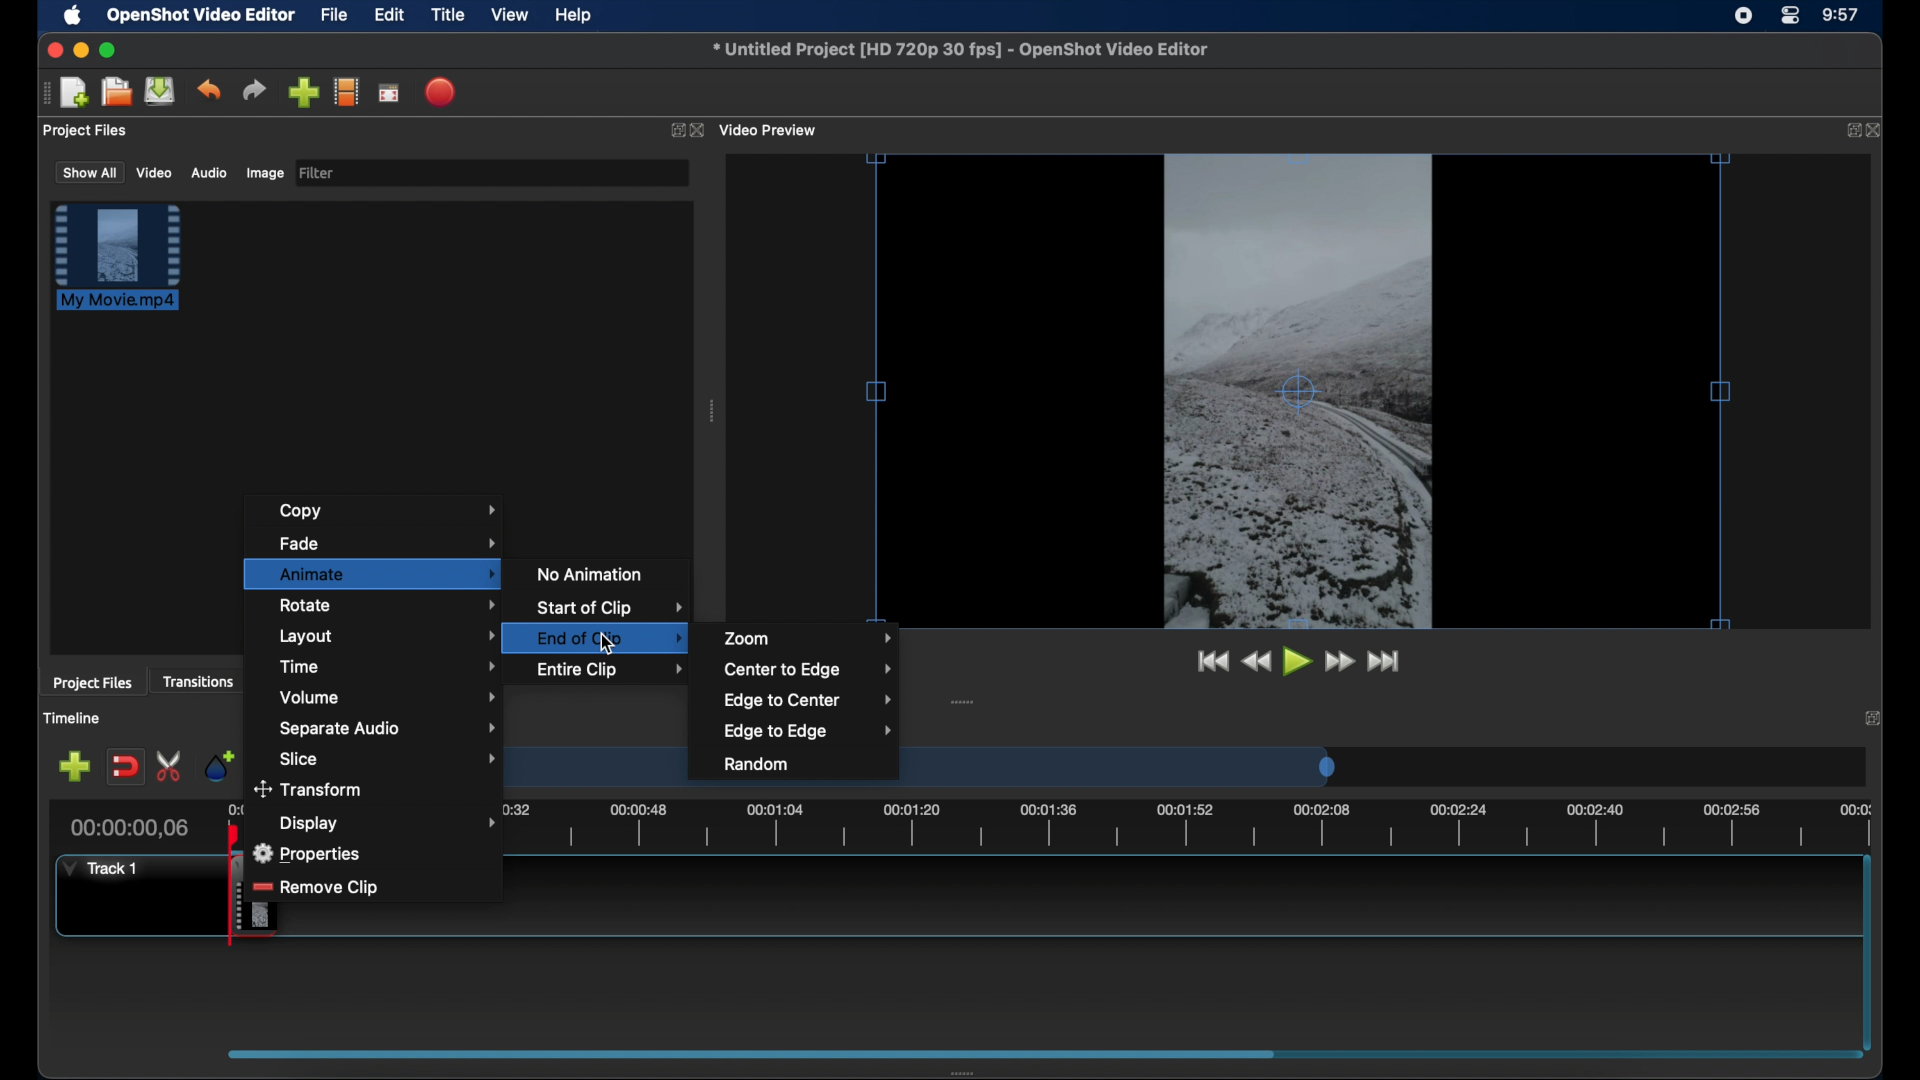 This screenshot has width=1920, height=1080. What do you see at coordinates (389, 541) in the screenshot?
I see `fade menu` at bounding box center [389, 541].